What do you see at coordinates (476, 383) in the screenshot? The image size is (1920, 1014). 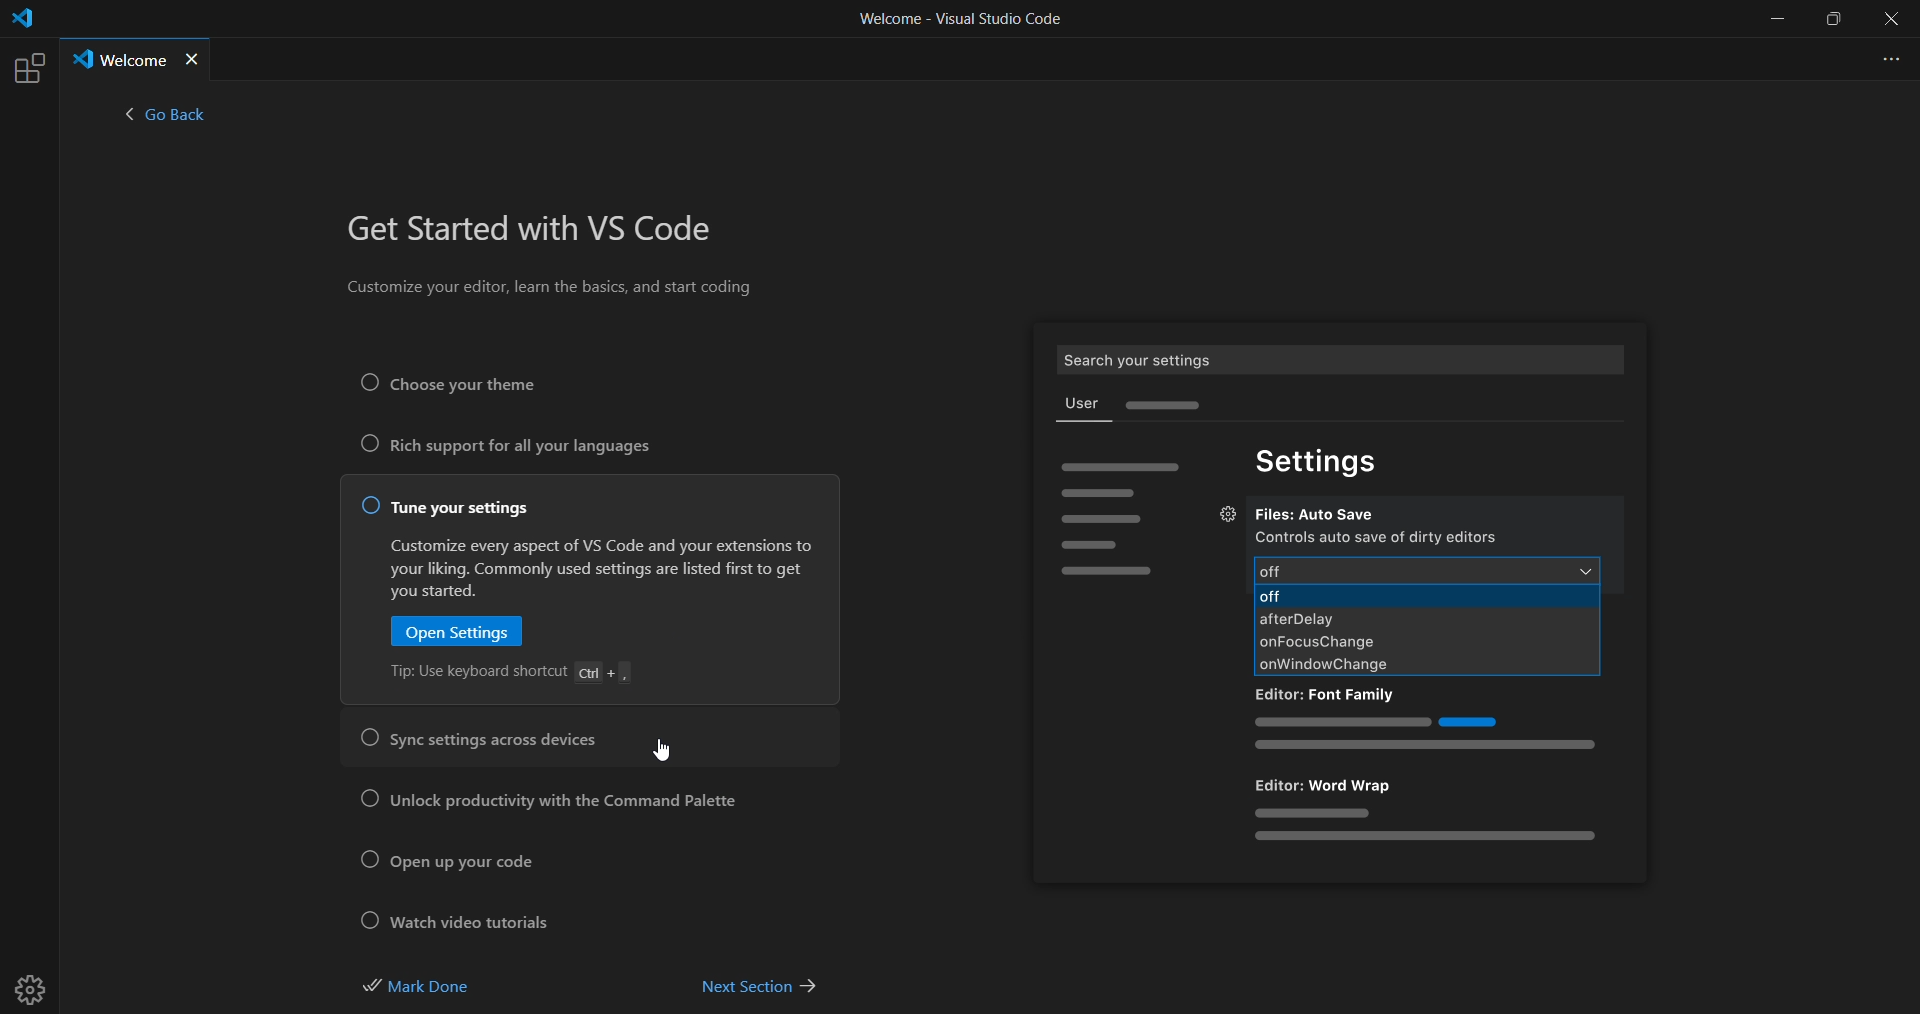 I see `Choose your theme` at bounding box center [476, 383].